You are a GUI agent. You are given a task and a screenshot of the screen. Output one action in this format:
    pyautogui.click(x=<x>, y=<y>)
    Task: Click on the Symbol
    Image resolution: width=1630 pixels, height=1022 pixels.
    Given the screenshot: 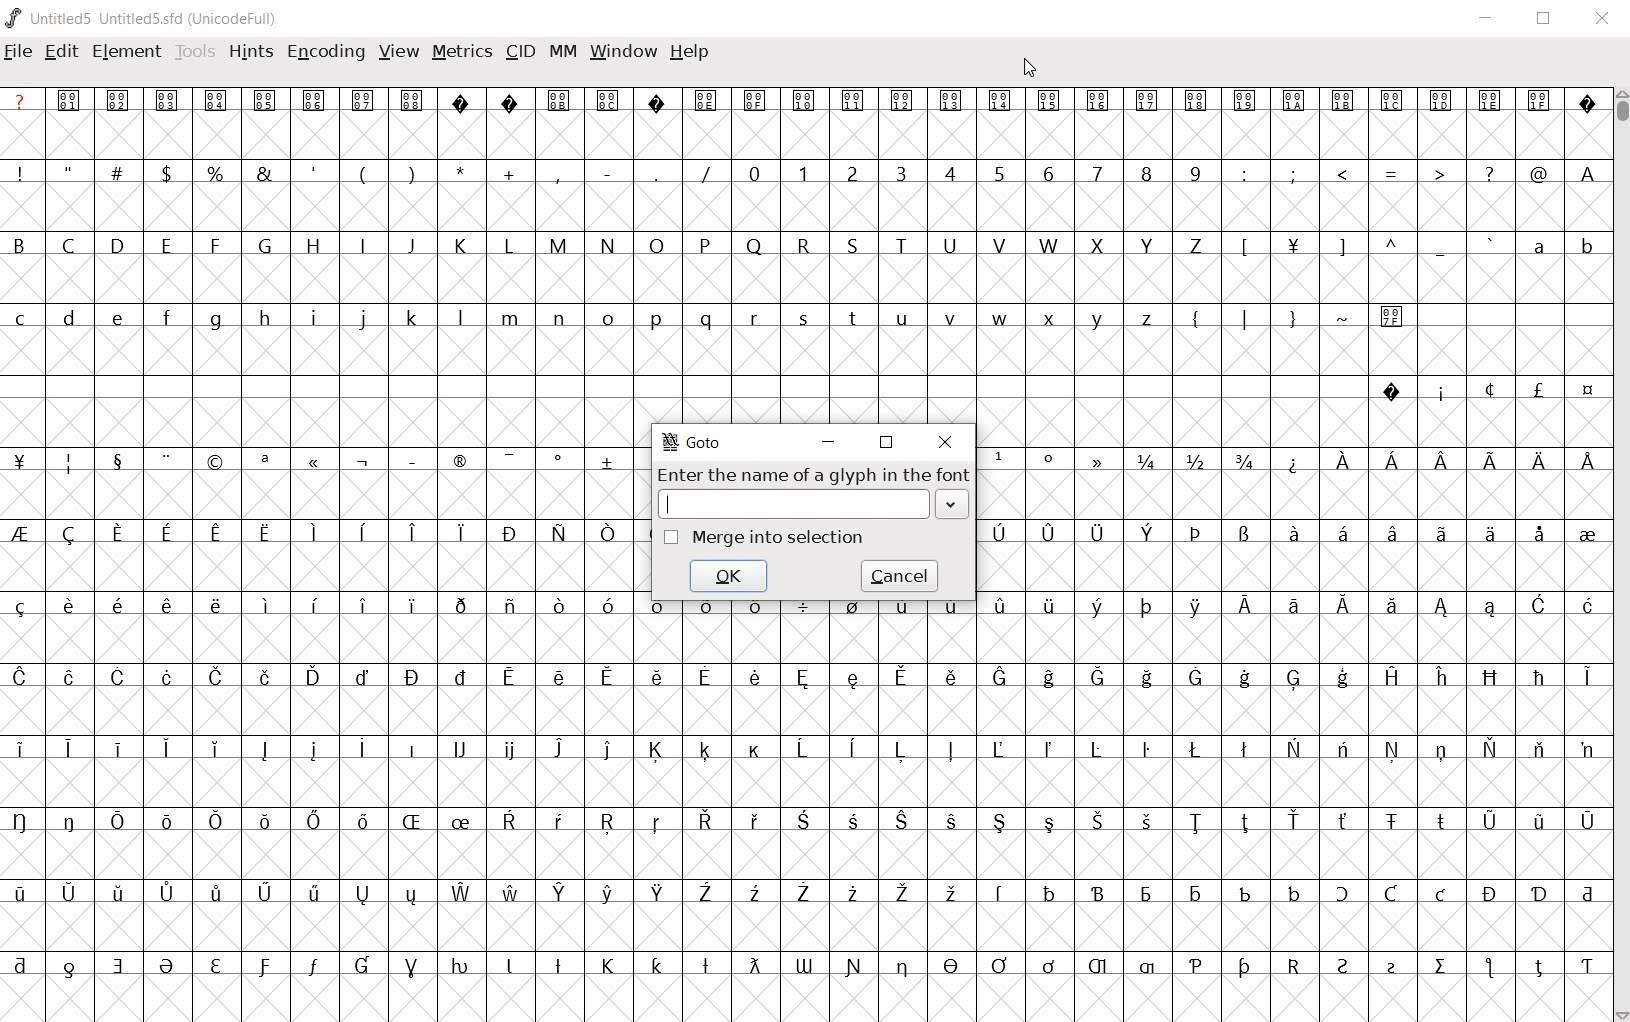 What is the action you would take?
    pyautogui.click(x=1345, y=823)
    